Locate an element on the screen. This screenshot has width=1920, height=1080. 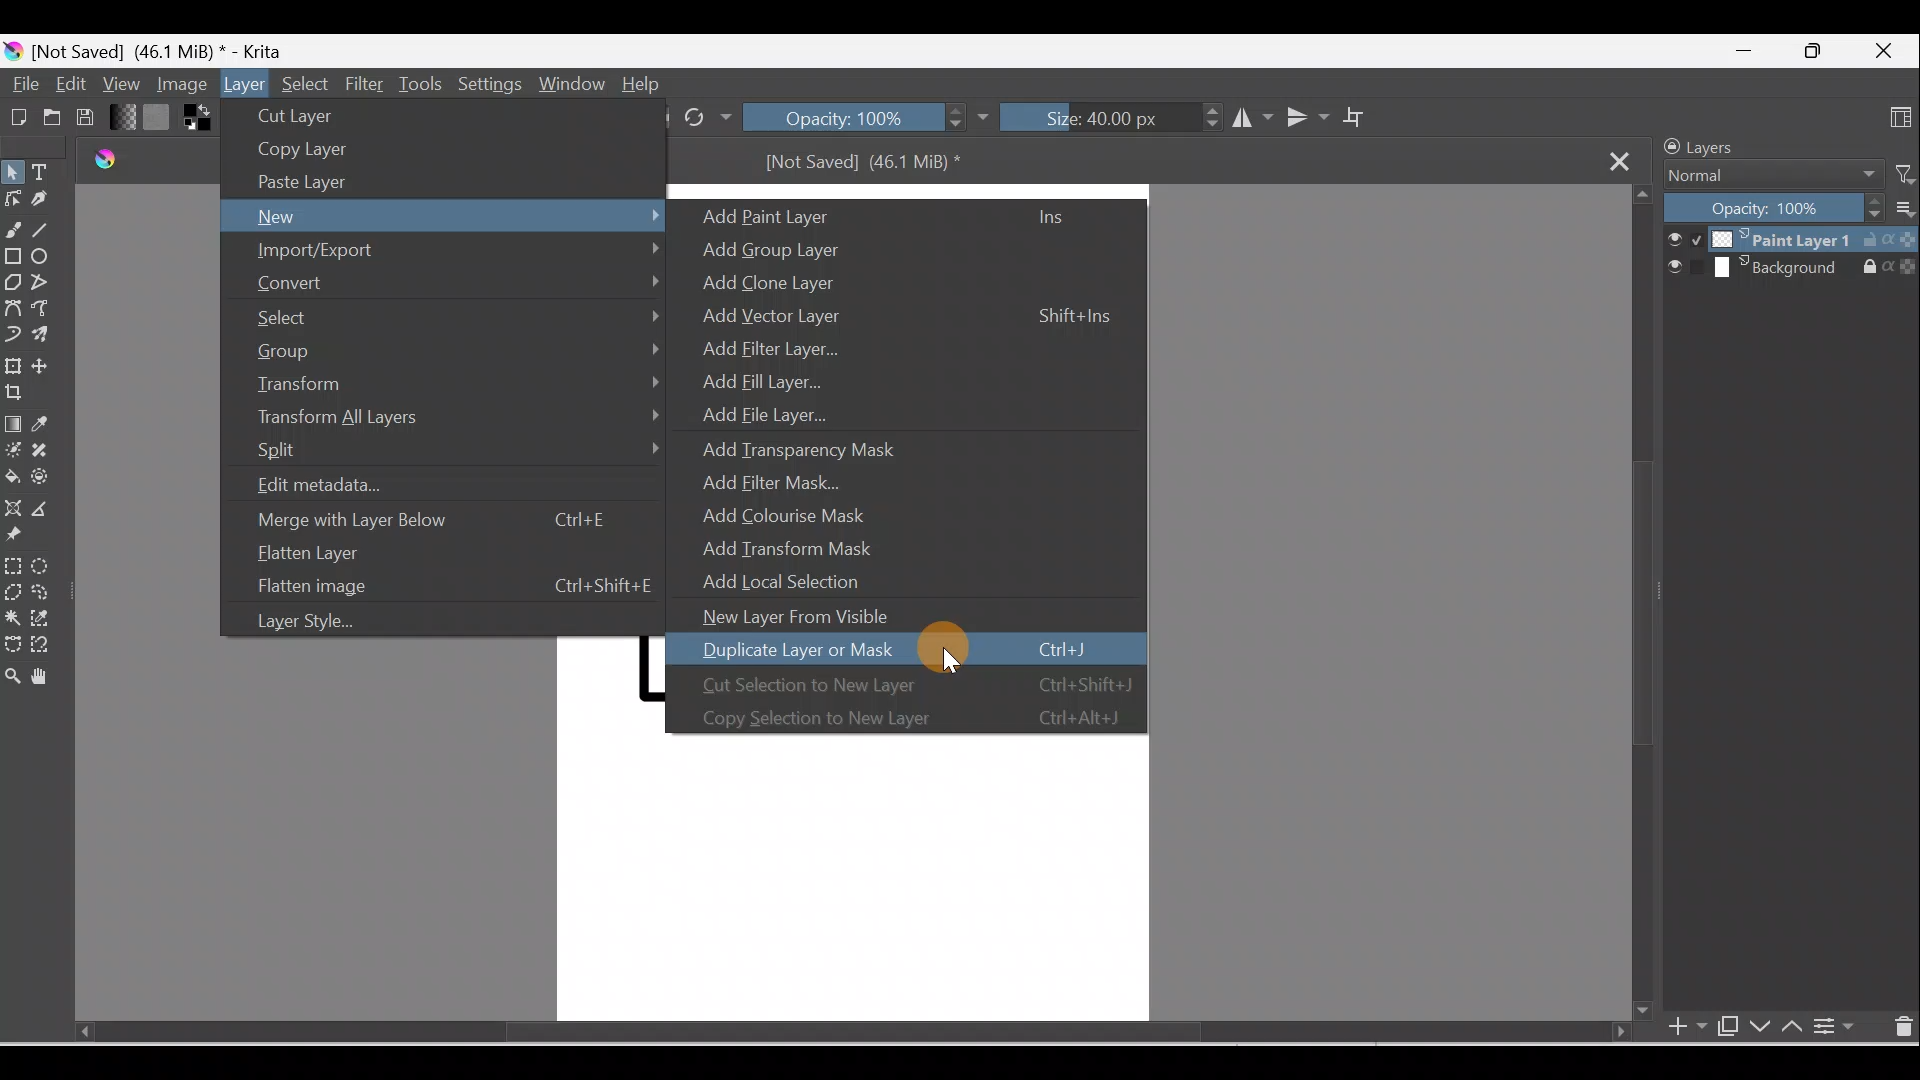
Edit shapes tool is located at coordinates (12, 196).